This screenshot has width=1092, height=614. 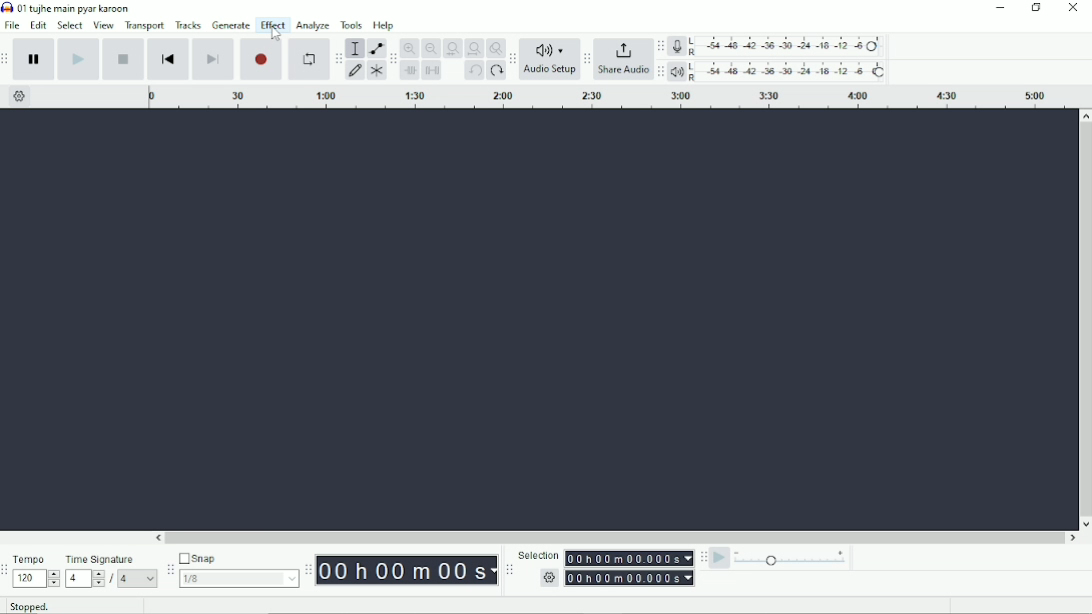 What do you see at coordinates (262, 60) in the screenshot?
I see `Record` at bounding box center [262, 60].